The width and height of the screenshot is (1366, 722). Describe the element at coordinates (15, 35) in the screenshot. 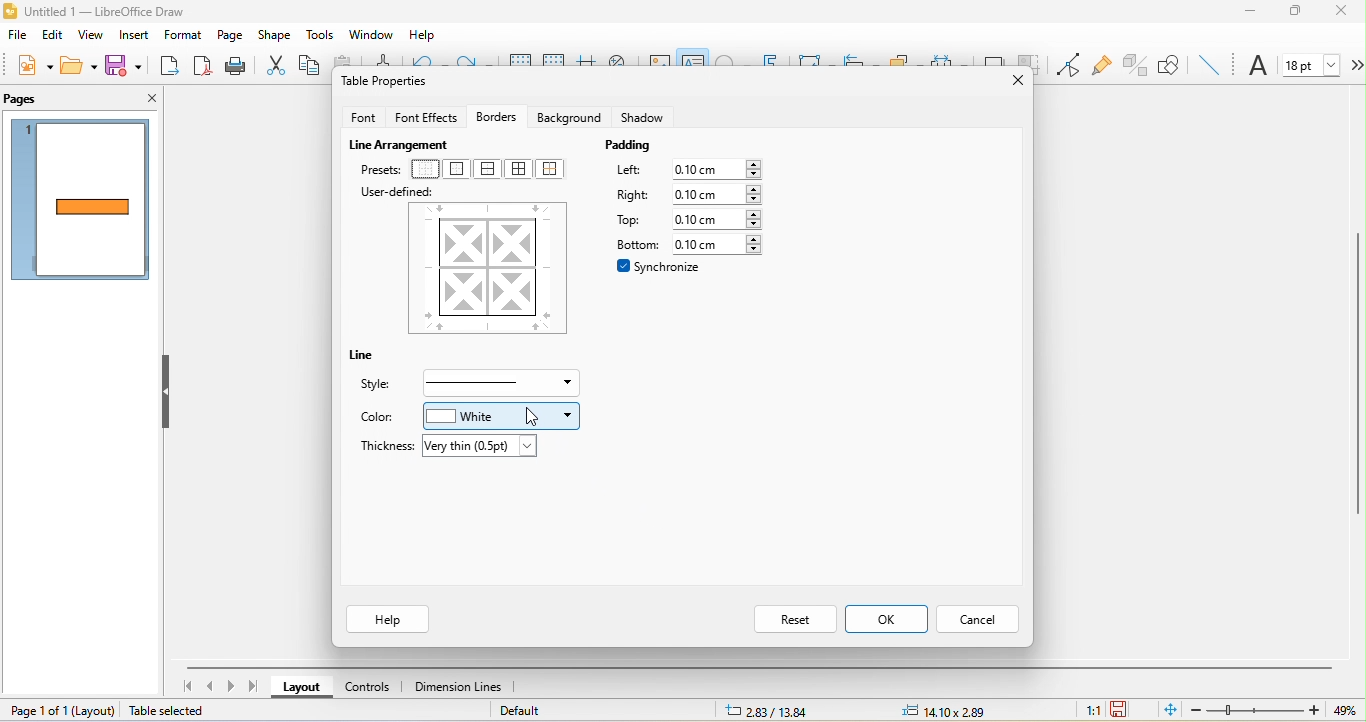

I see `file` at that location.